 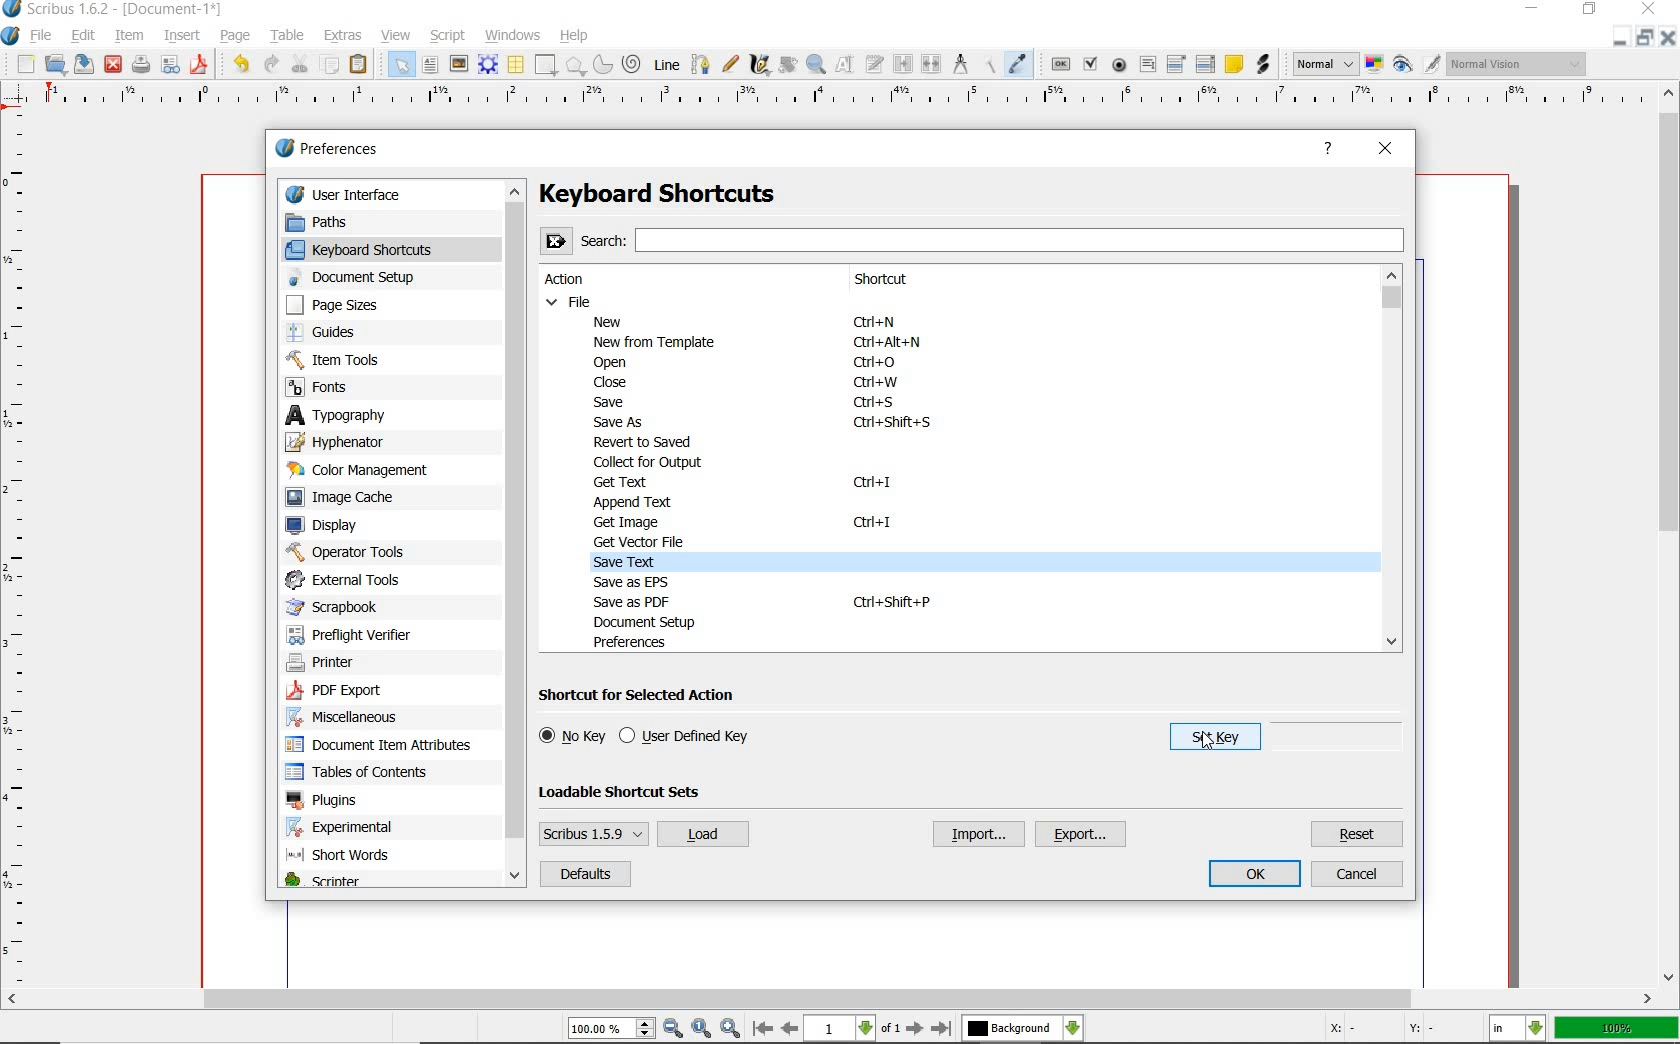 What do you see at coordinates (1390, 1032) in the screenshot?
I see `coordinates` at bounding box center [1390, 1032].